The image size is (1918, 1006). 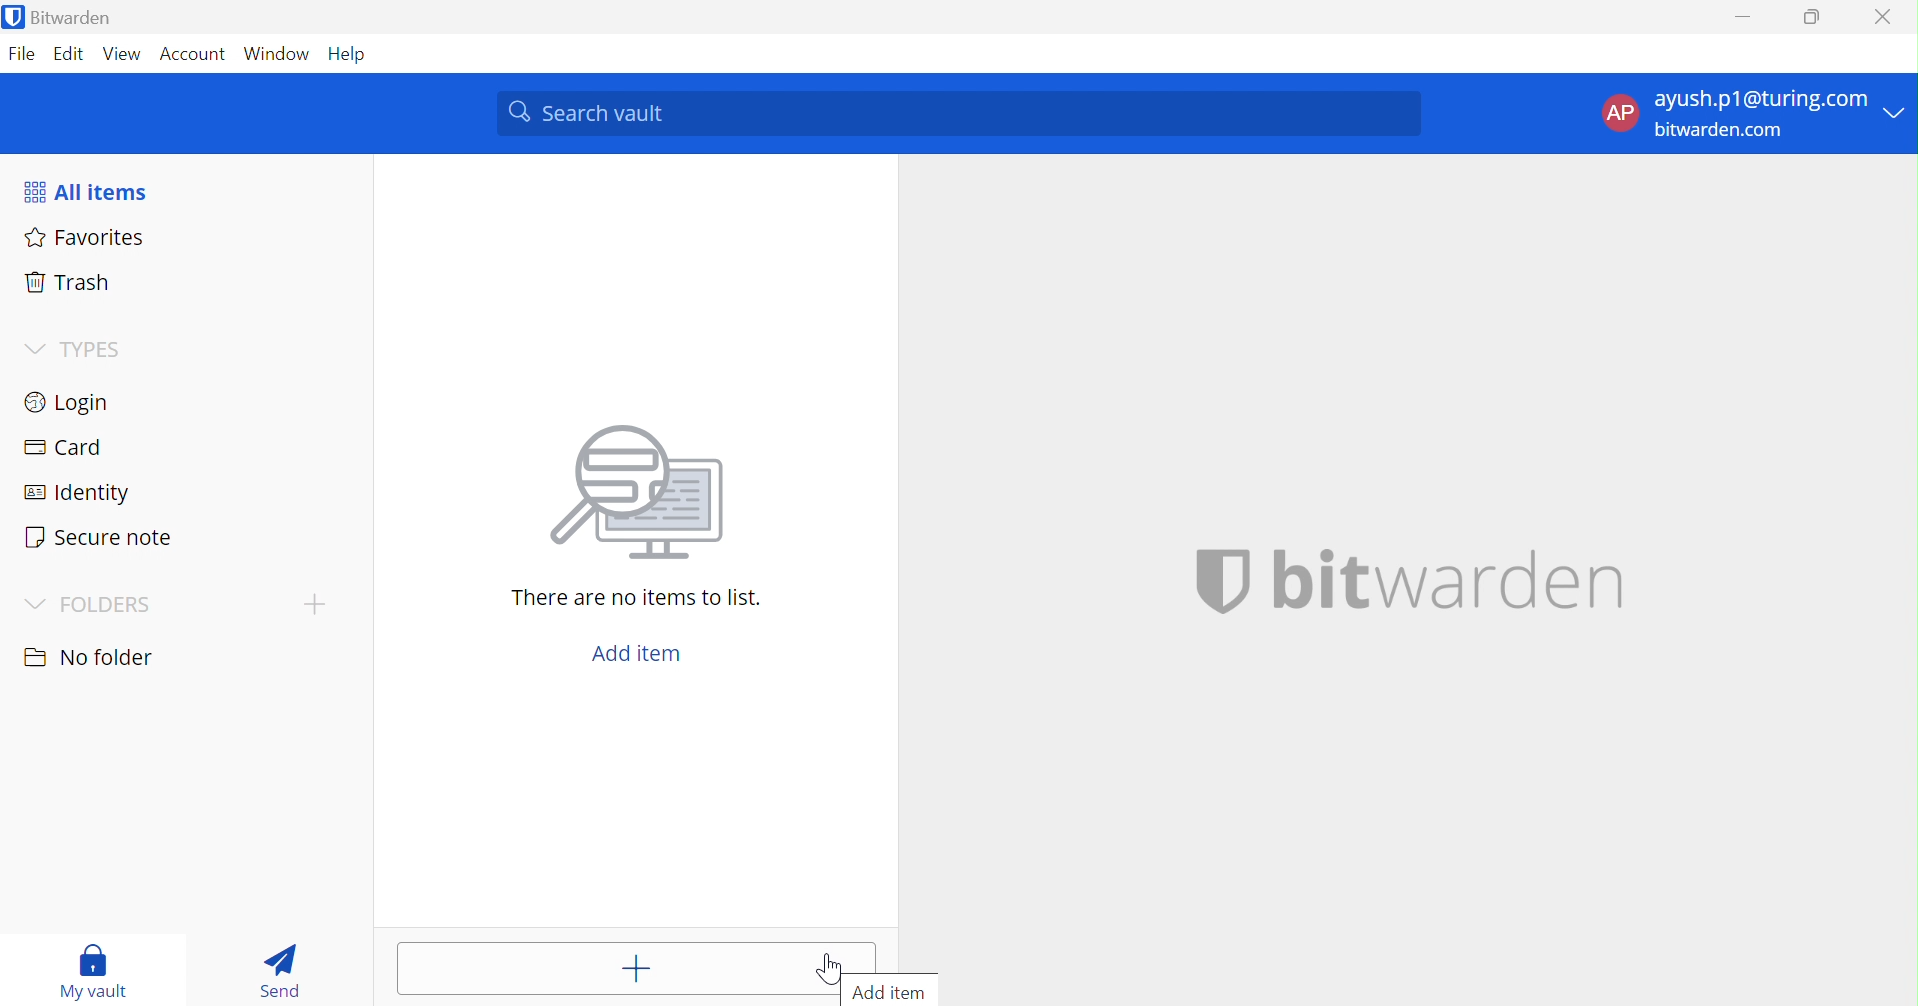 What do you see at coordinates (89, 657) in the screenshot?
I see `No folder` at bounding box center [89, 657].